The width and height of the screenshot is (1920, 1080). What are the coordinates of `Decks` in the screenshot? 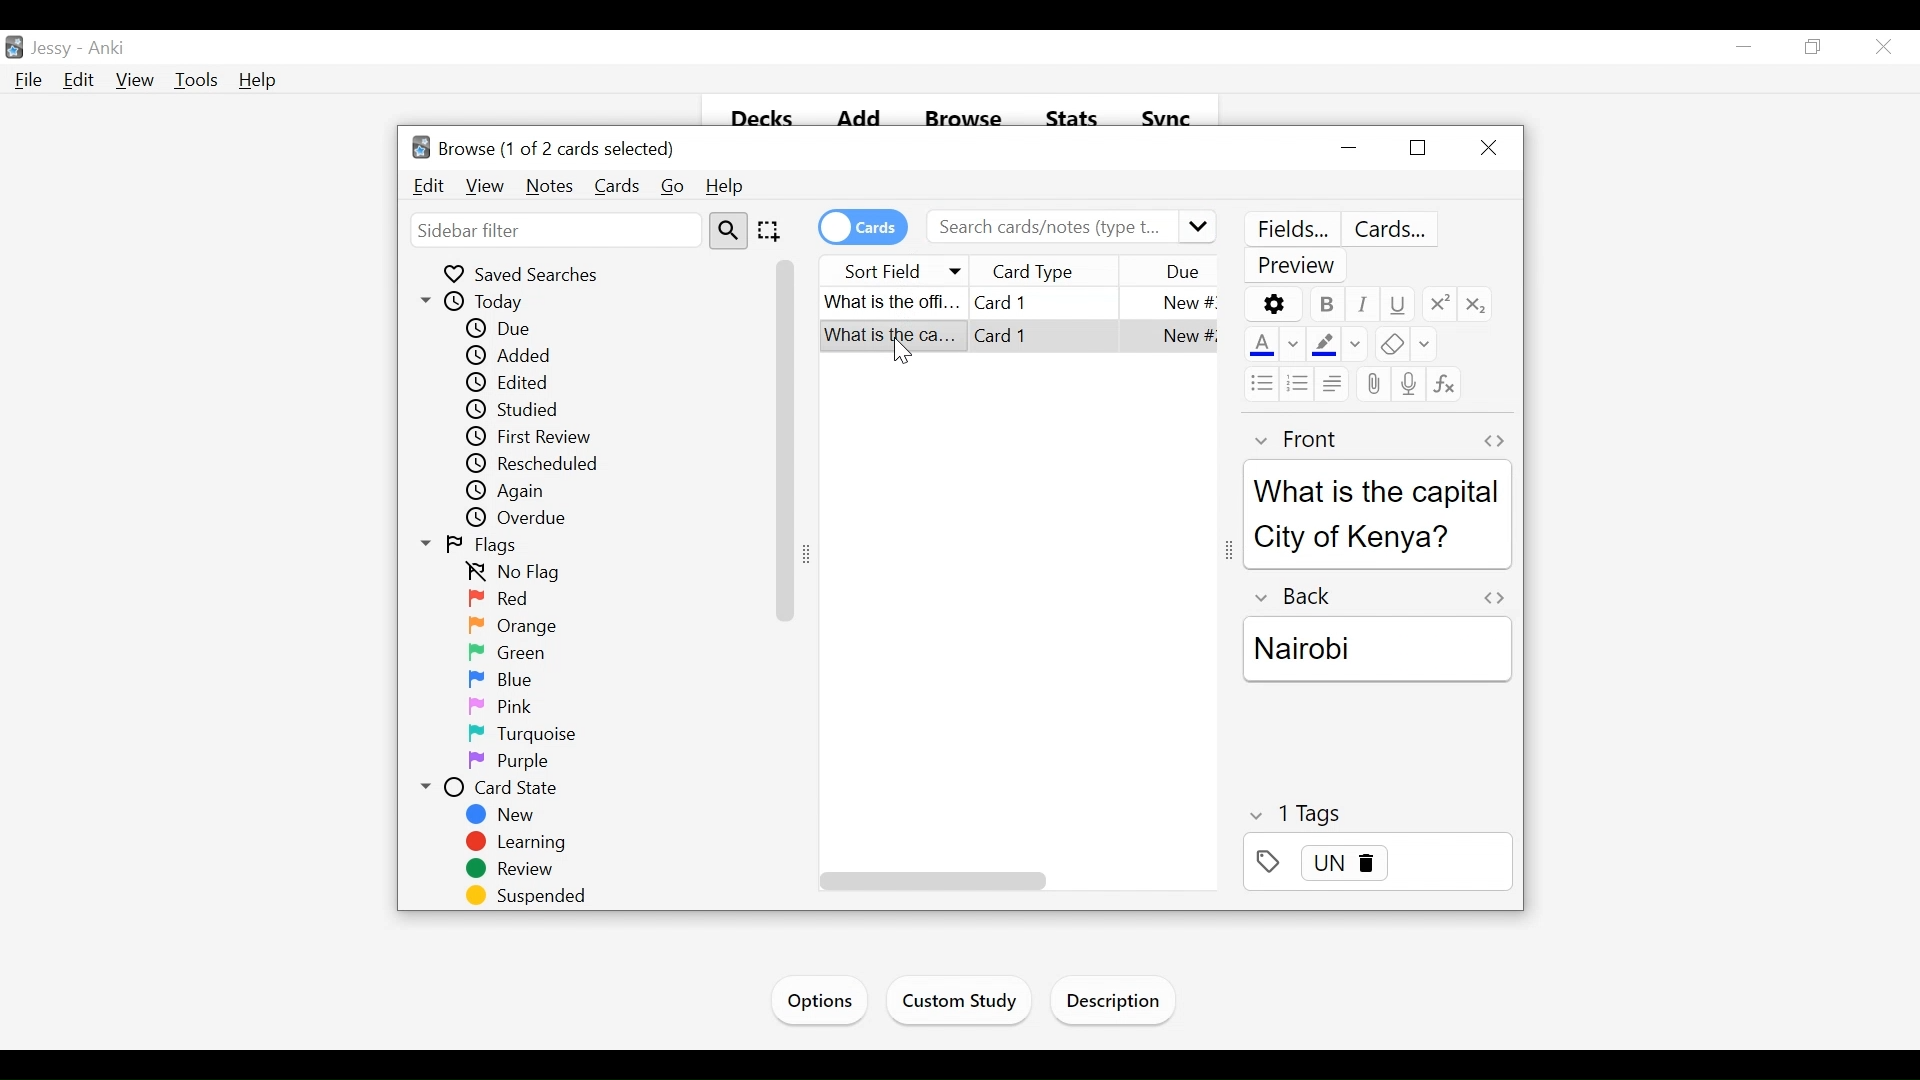 It's located at (753, 121).